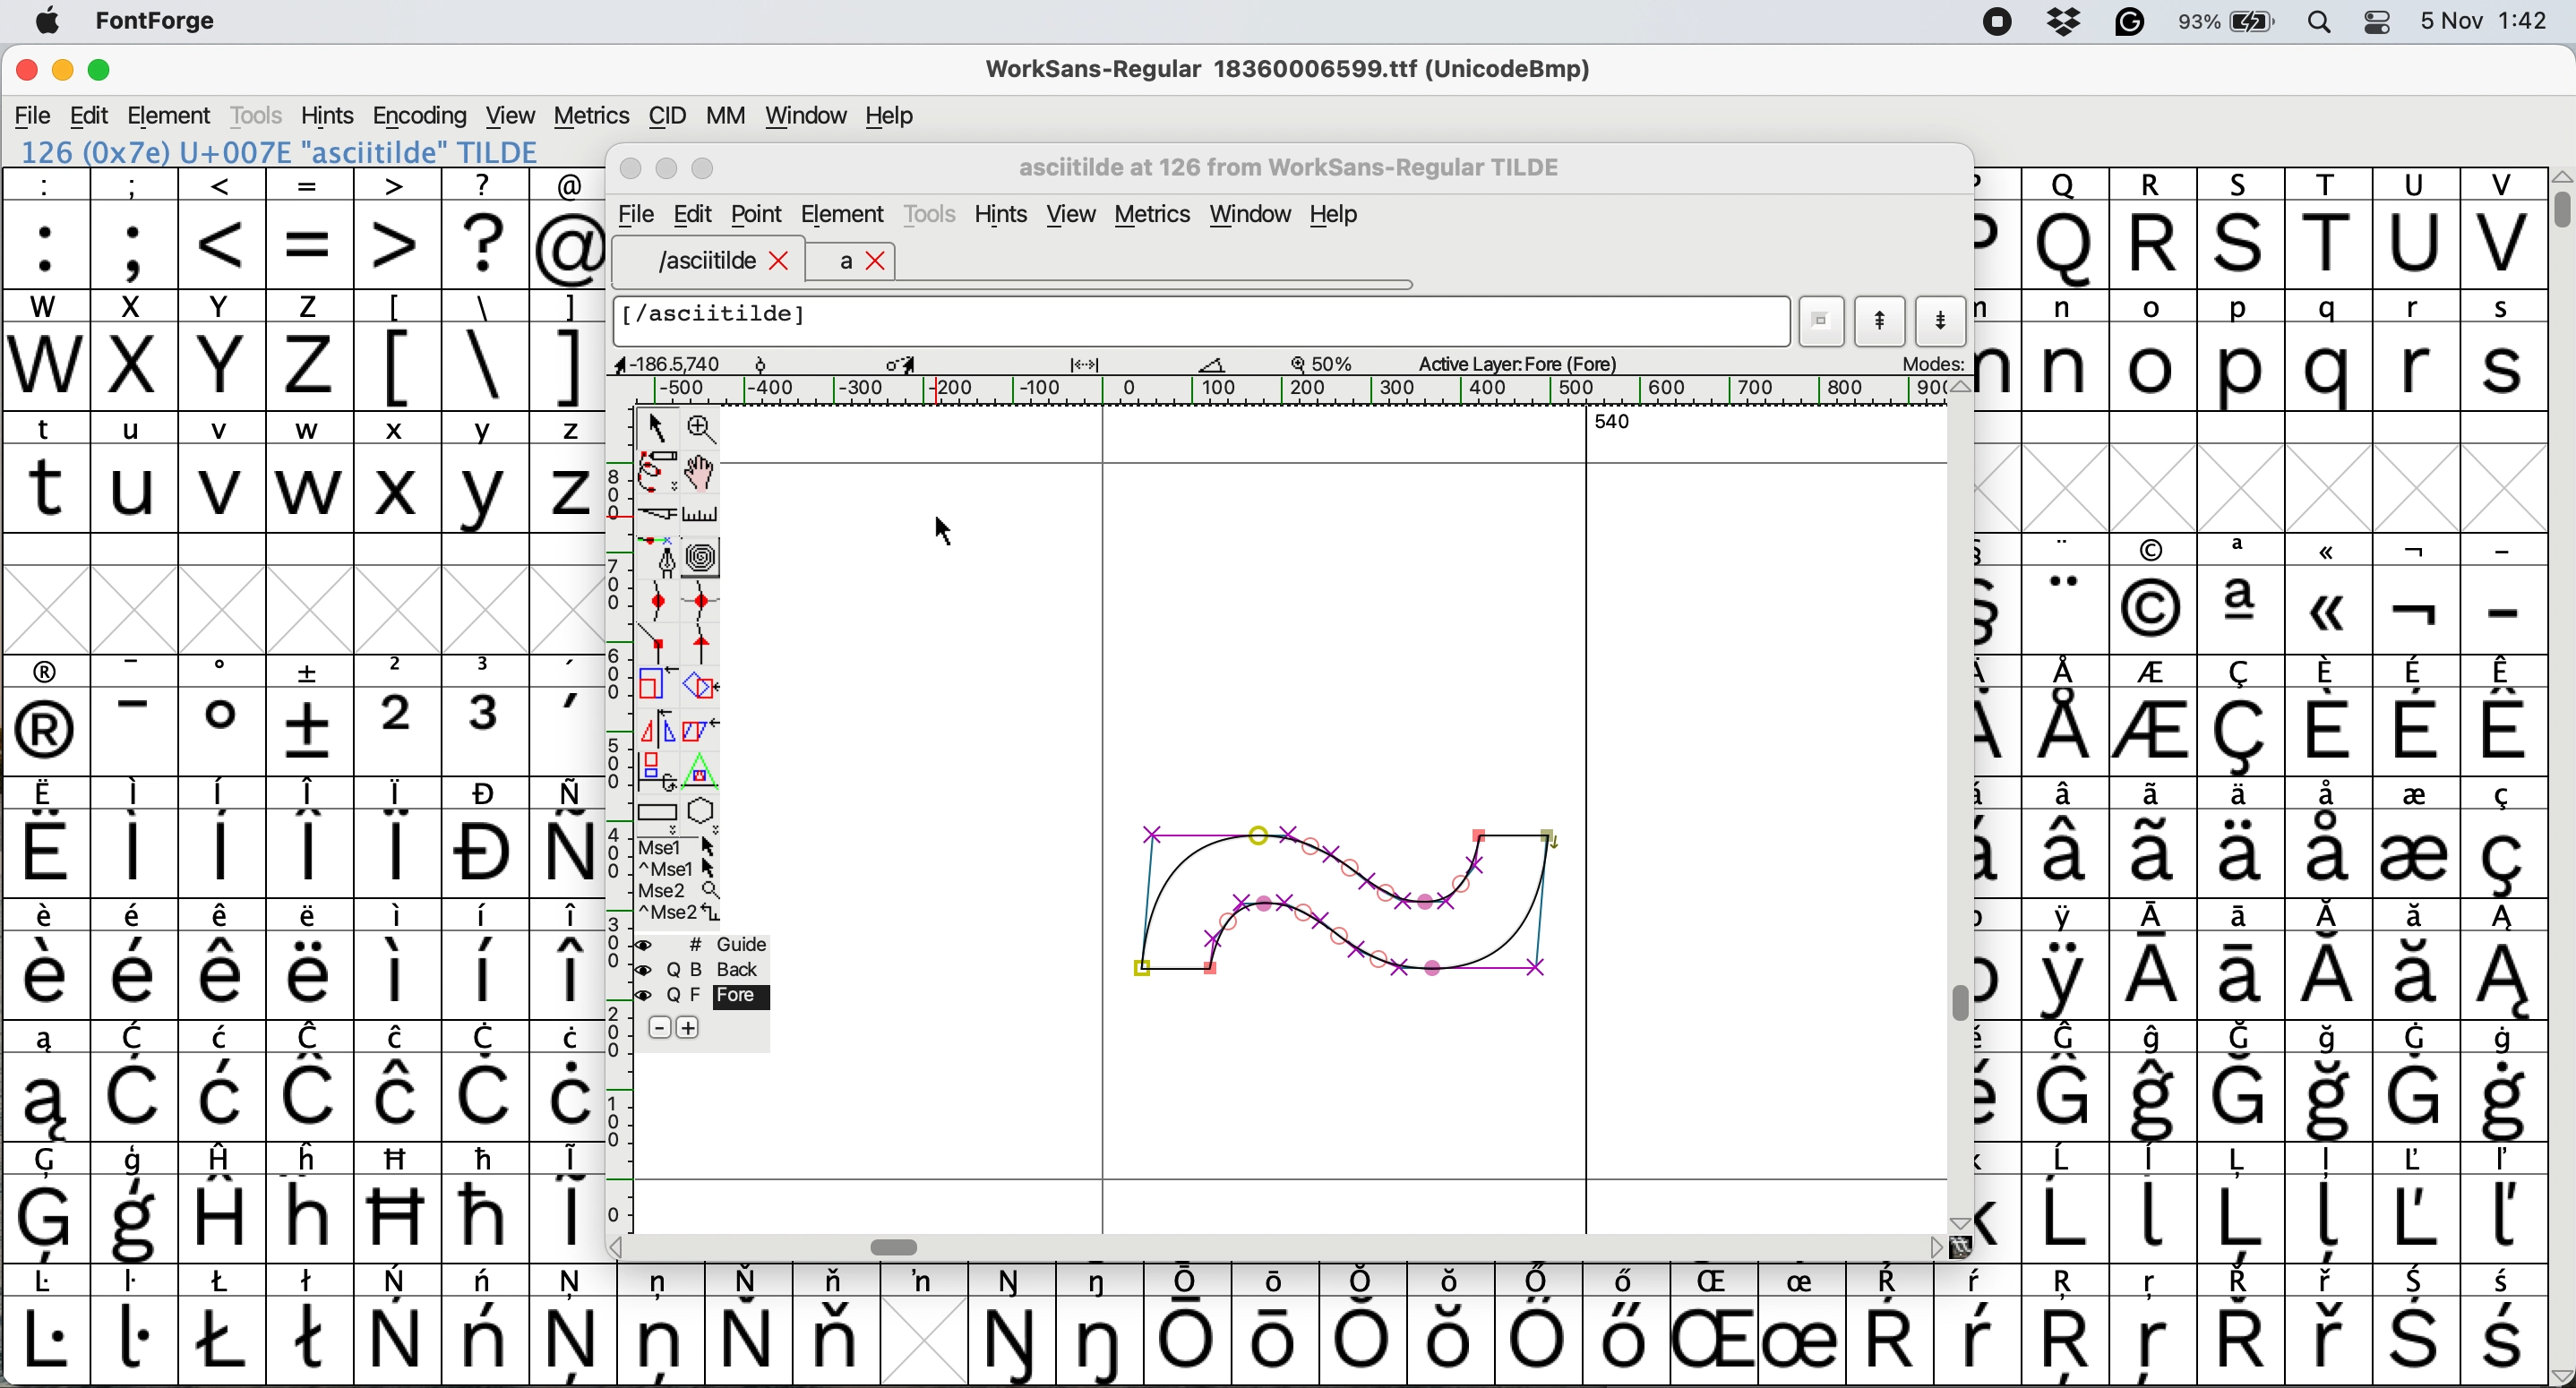  Describe the element at coordinates (704, 997) in the screenshot. I see `fore` at that location.